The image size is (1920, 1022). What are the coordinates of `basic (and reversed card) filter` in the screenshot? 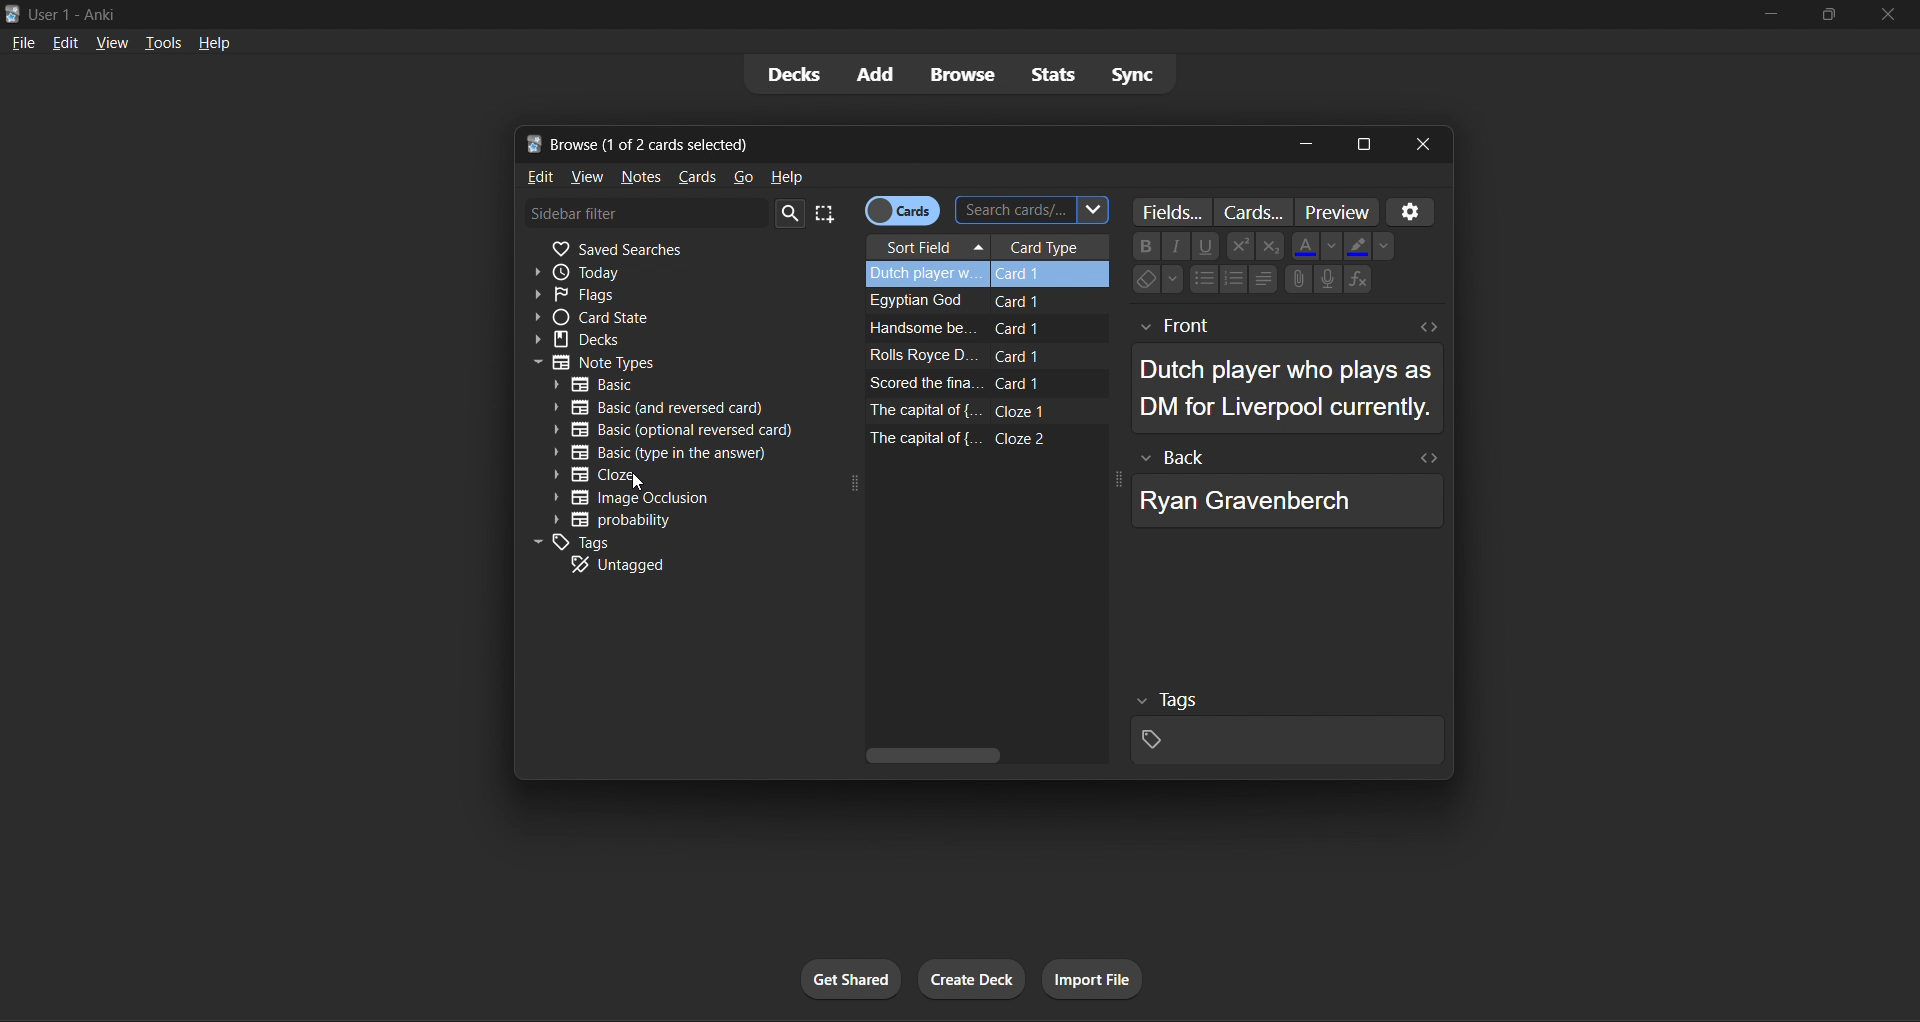 It's located at (654, 411).